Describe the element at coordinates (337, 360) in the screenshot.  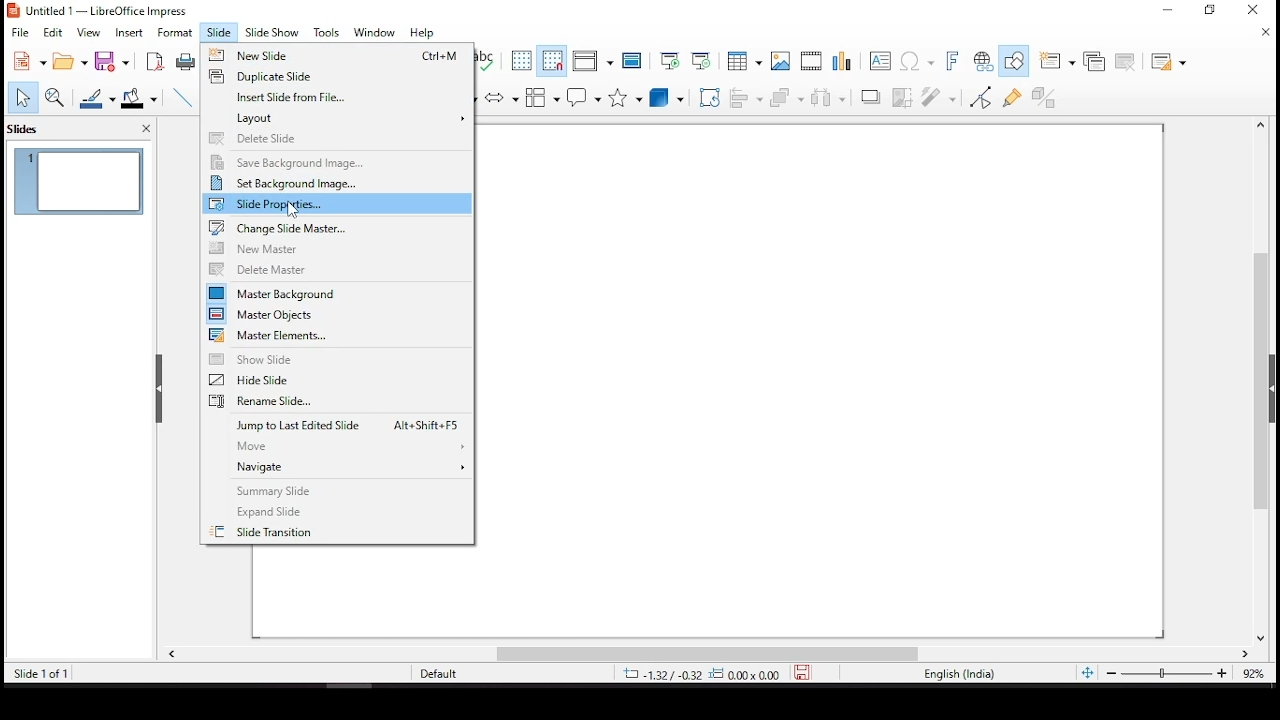
I see `show slide` at that location.